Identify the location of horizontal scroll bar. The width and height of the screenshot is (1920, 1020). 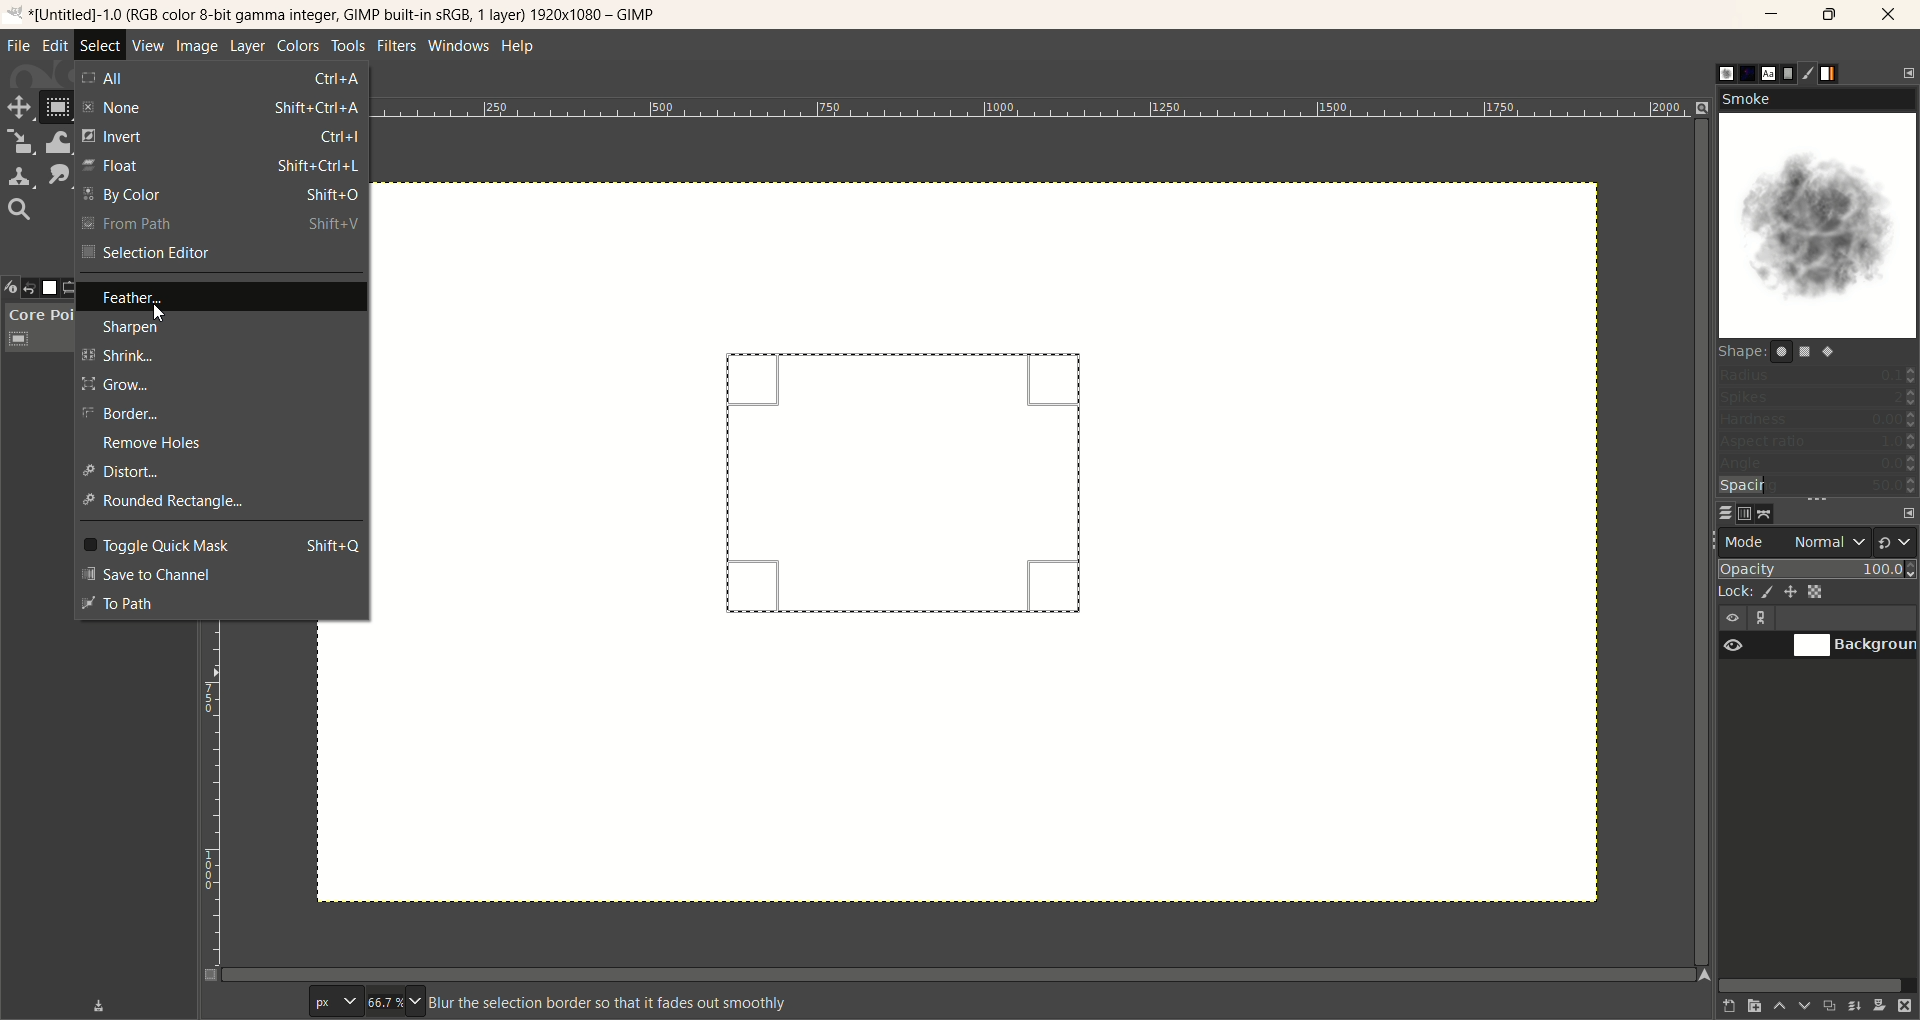
(1819, 988).